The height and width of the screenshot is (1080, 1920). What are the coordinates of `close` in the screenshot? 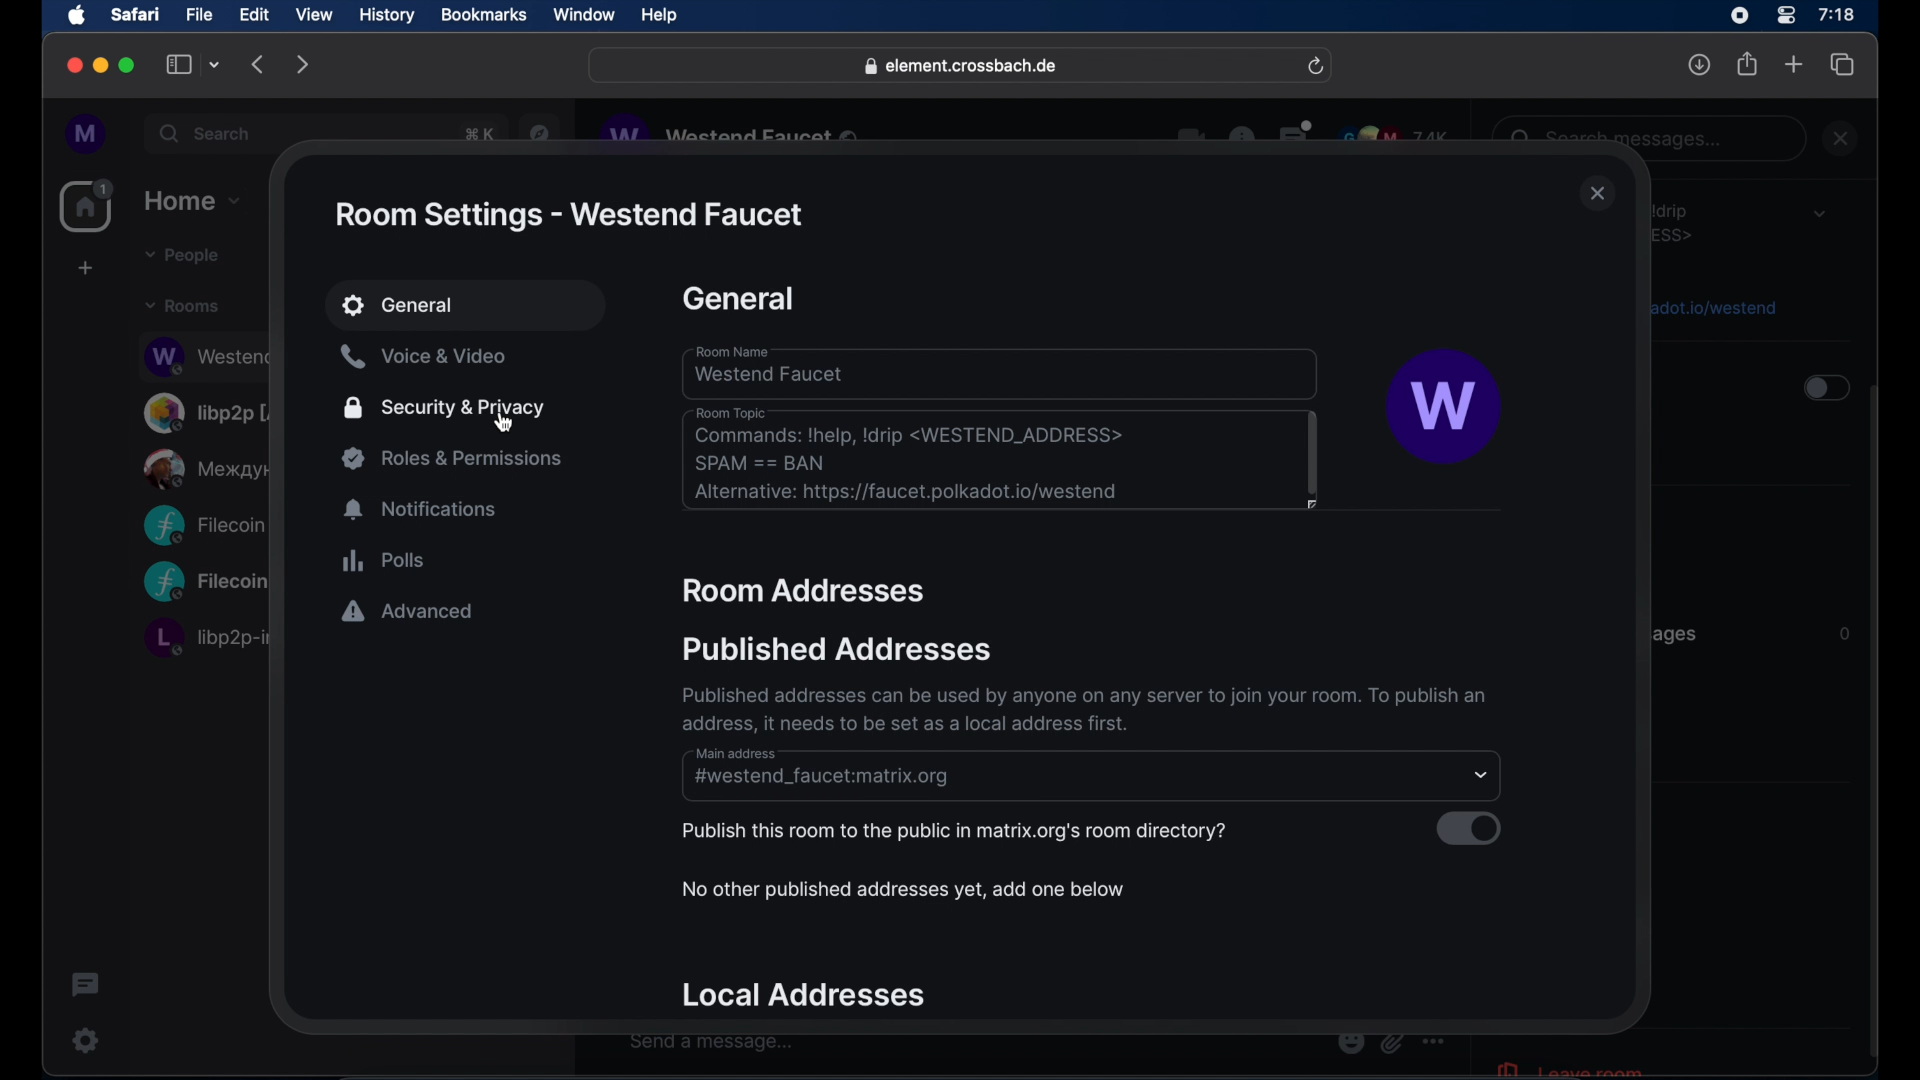 It's located at (72, 66).